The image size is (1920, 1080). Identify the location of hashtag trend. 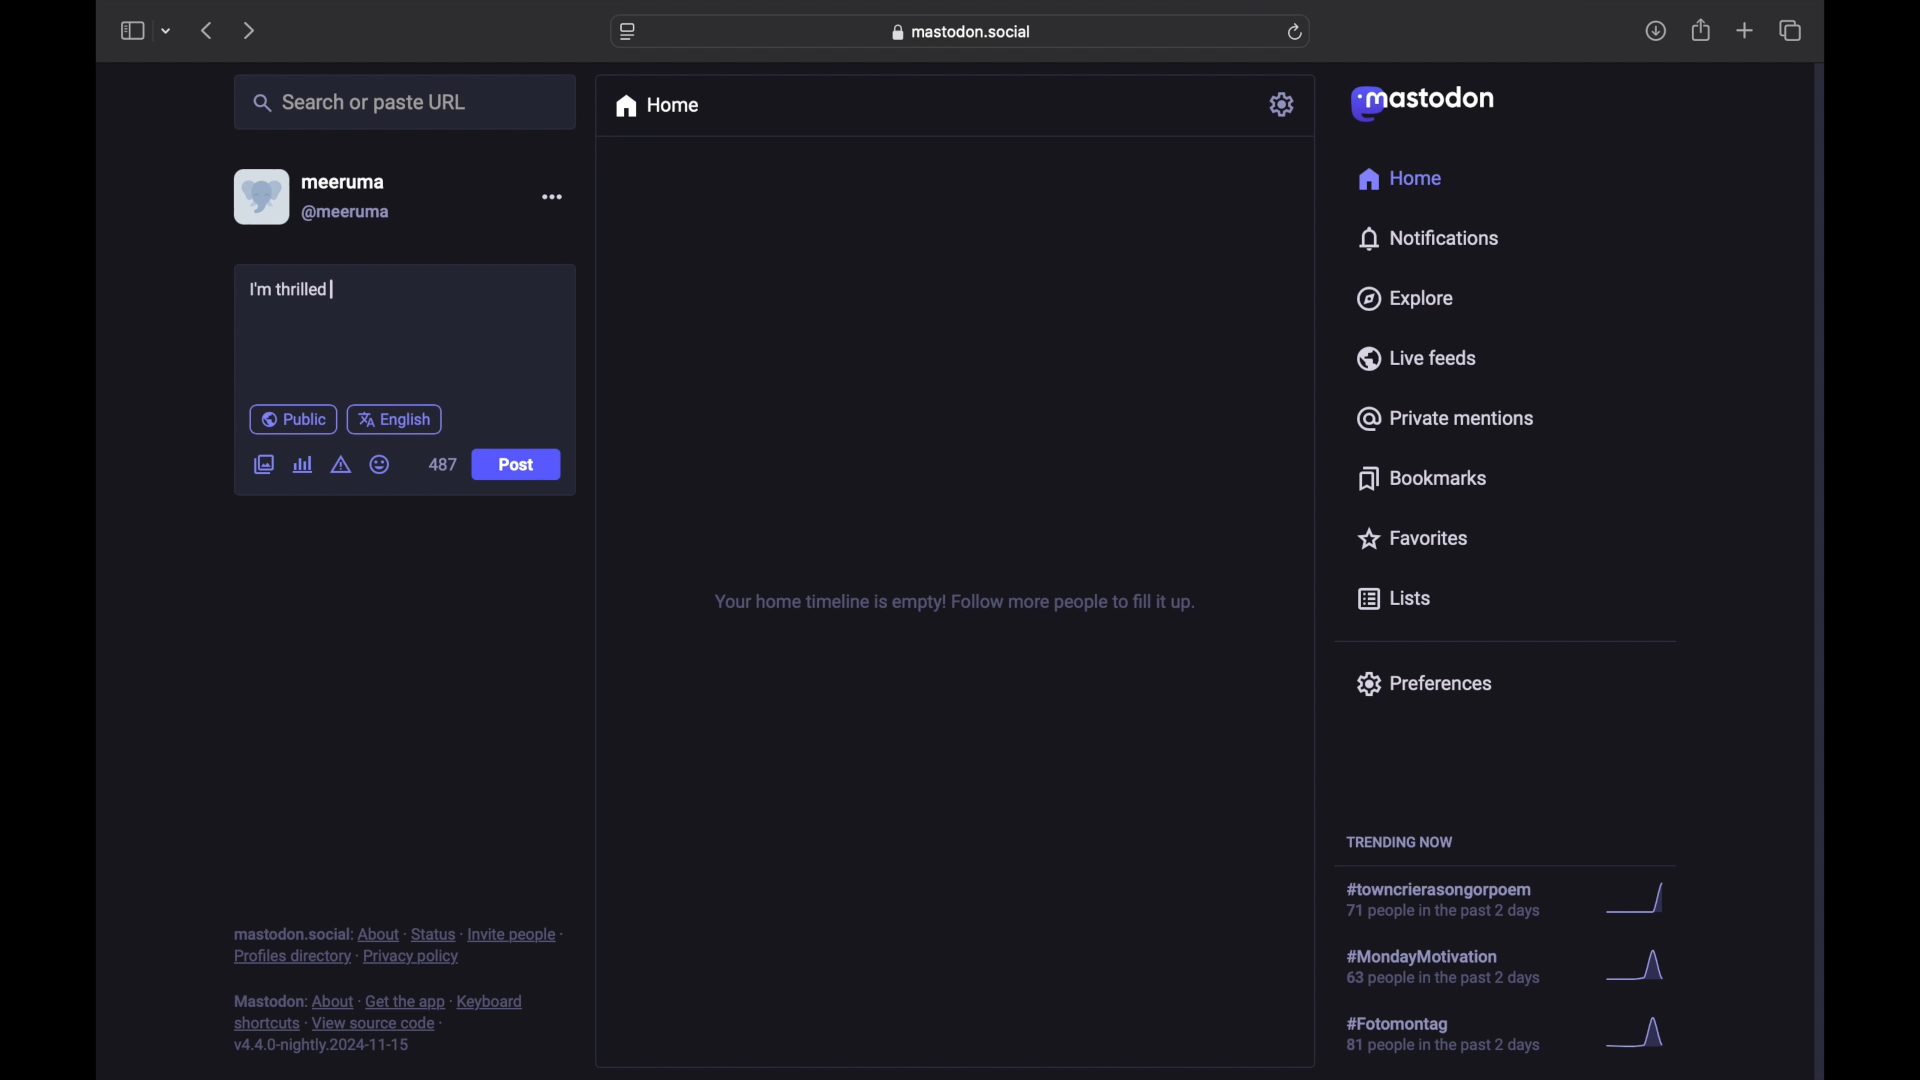
(1457, 1032).